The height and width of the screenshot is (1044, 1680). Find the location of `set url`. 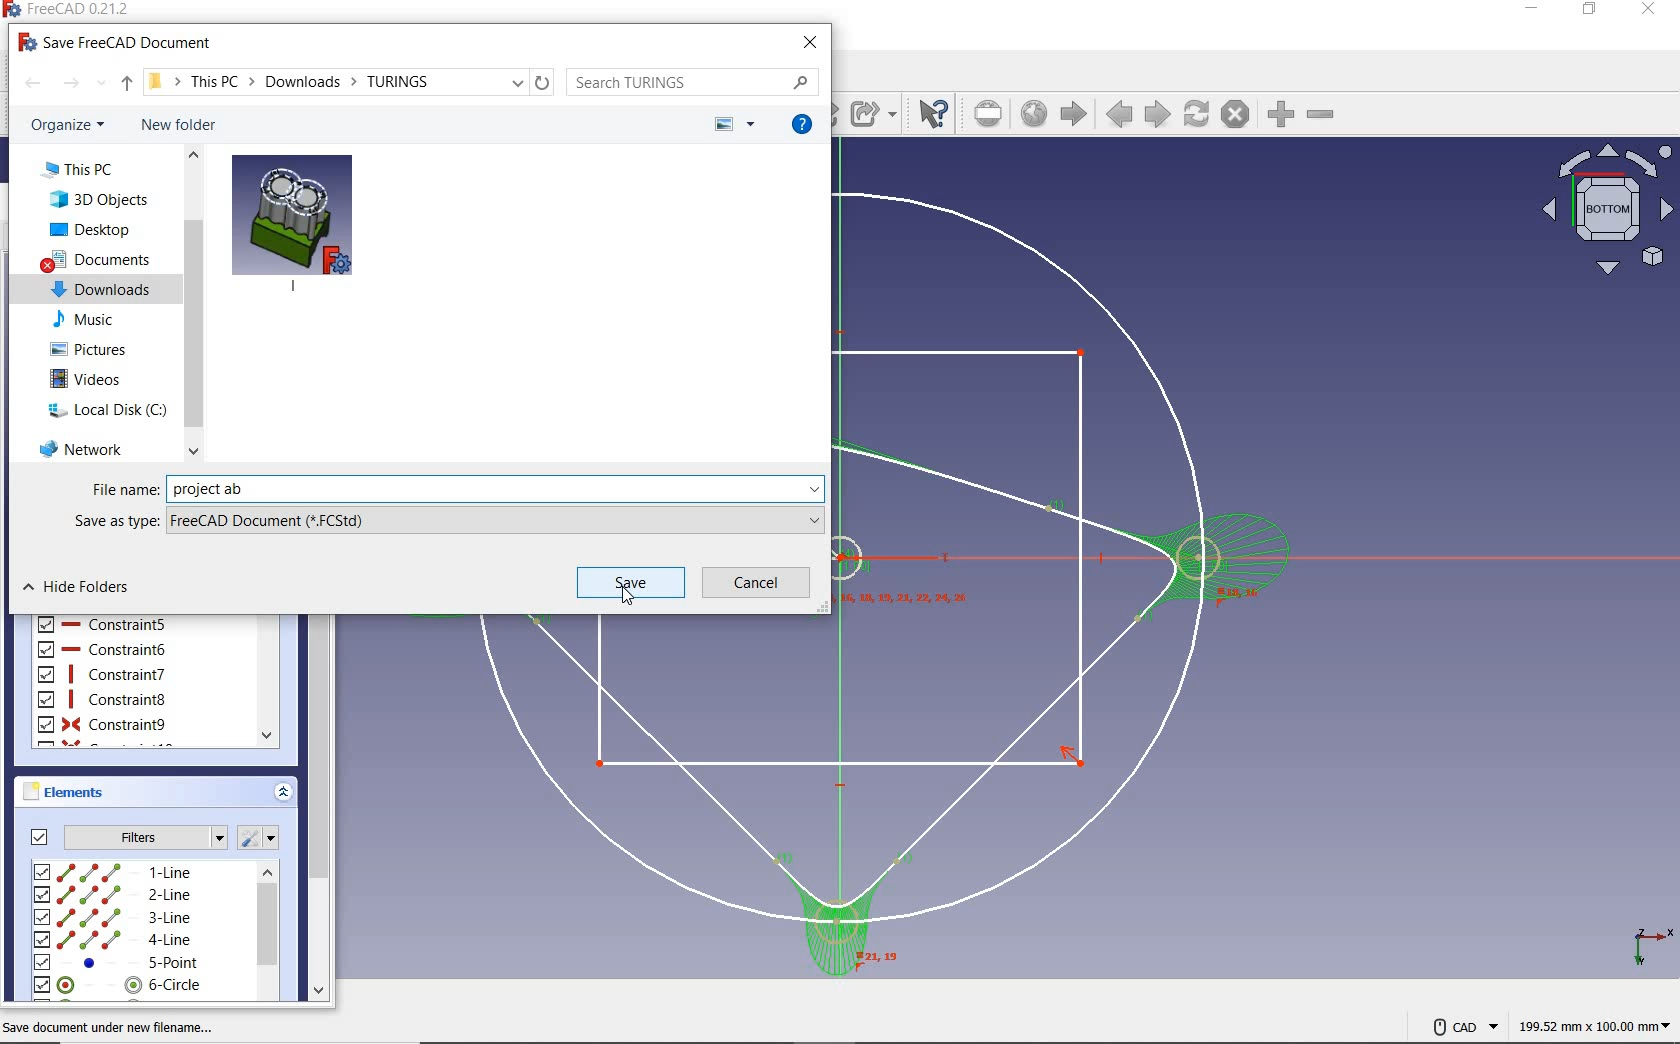

set url is located at coordinates (990, 114).